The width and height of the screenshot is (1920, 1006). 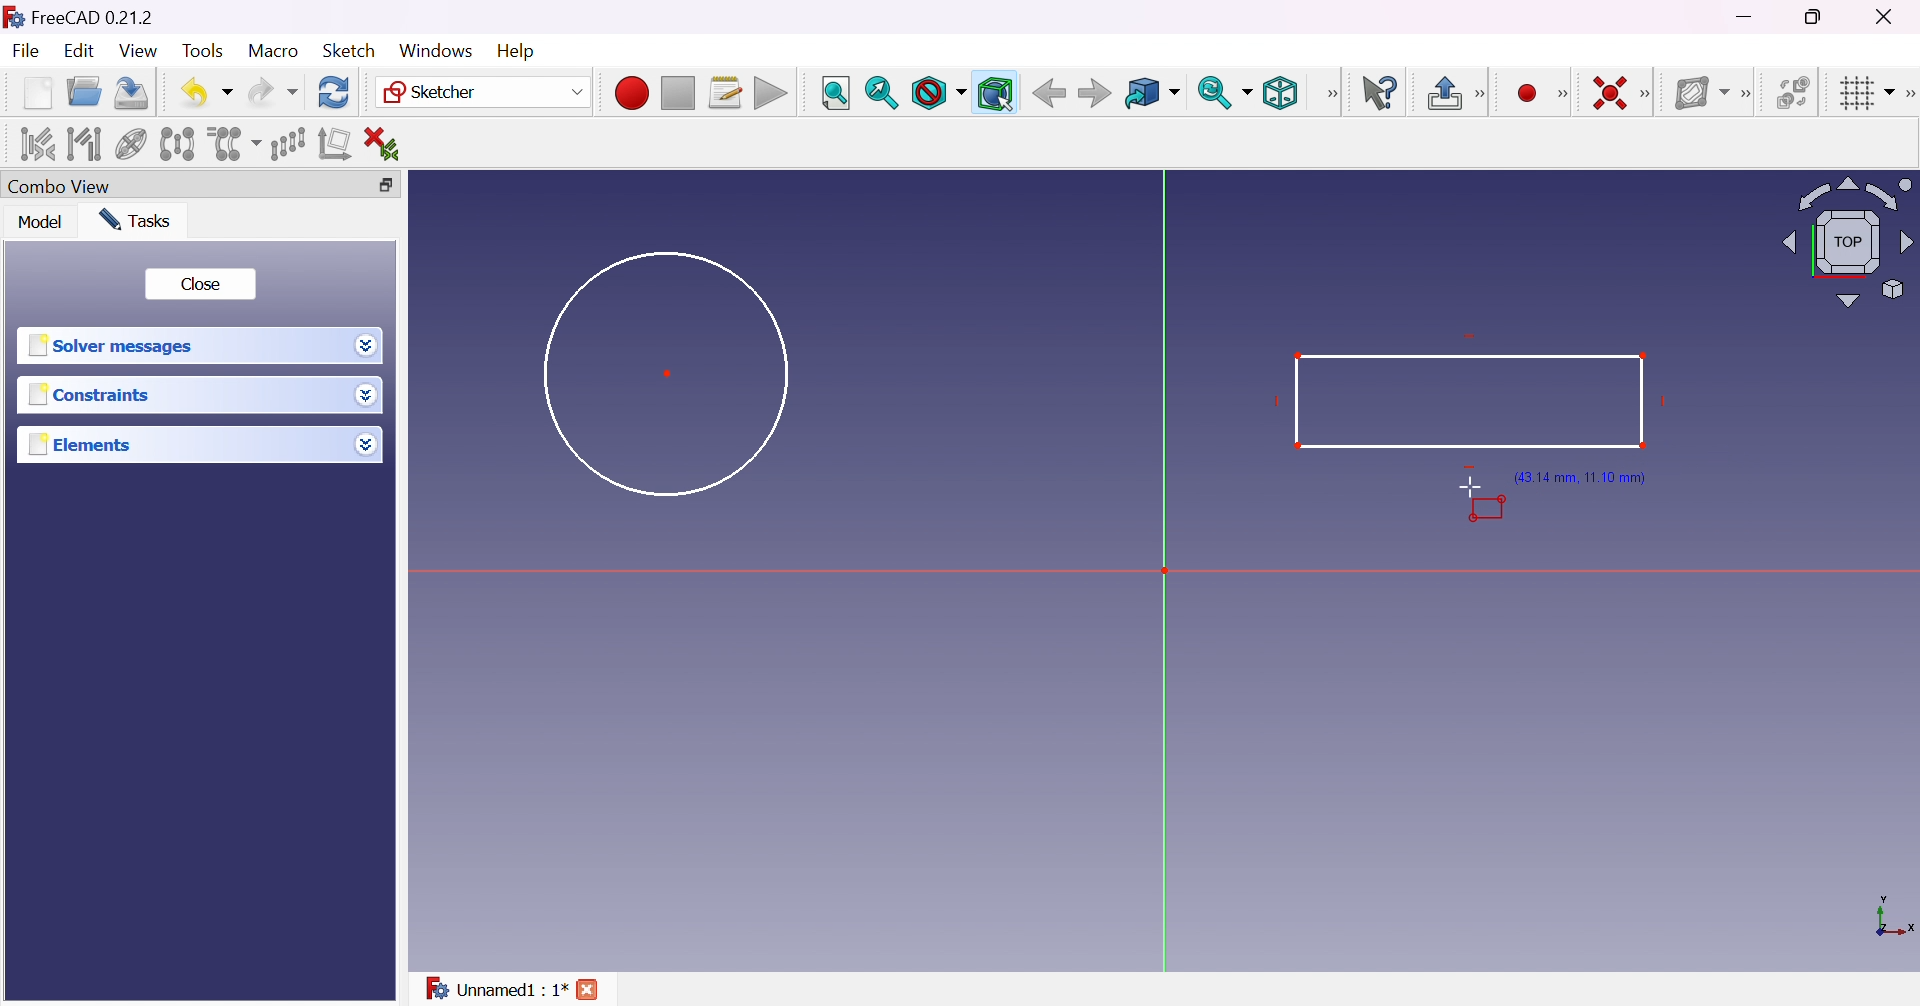 I want to click on Undo, so click(x=207, y=92).